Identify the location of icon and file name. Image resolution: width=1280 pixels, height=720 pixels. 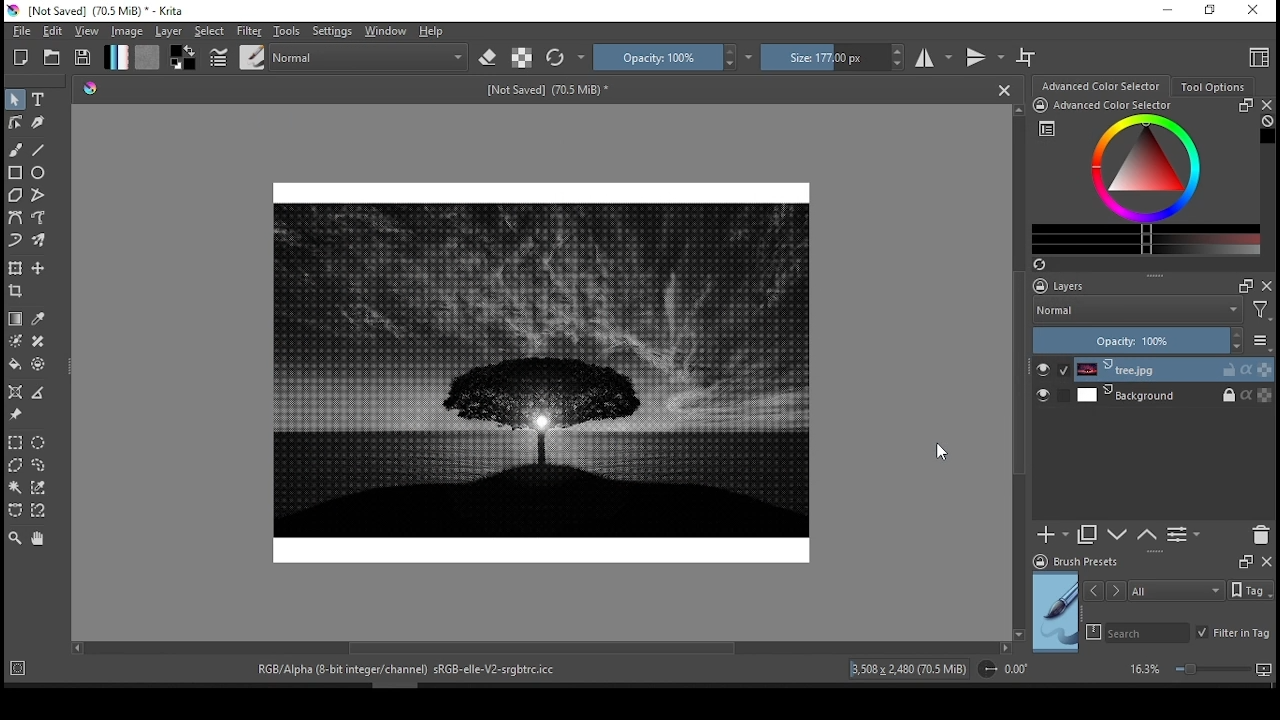
(112, 11).